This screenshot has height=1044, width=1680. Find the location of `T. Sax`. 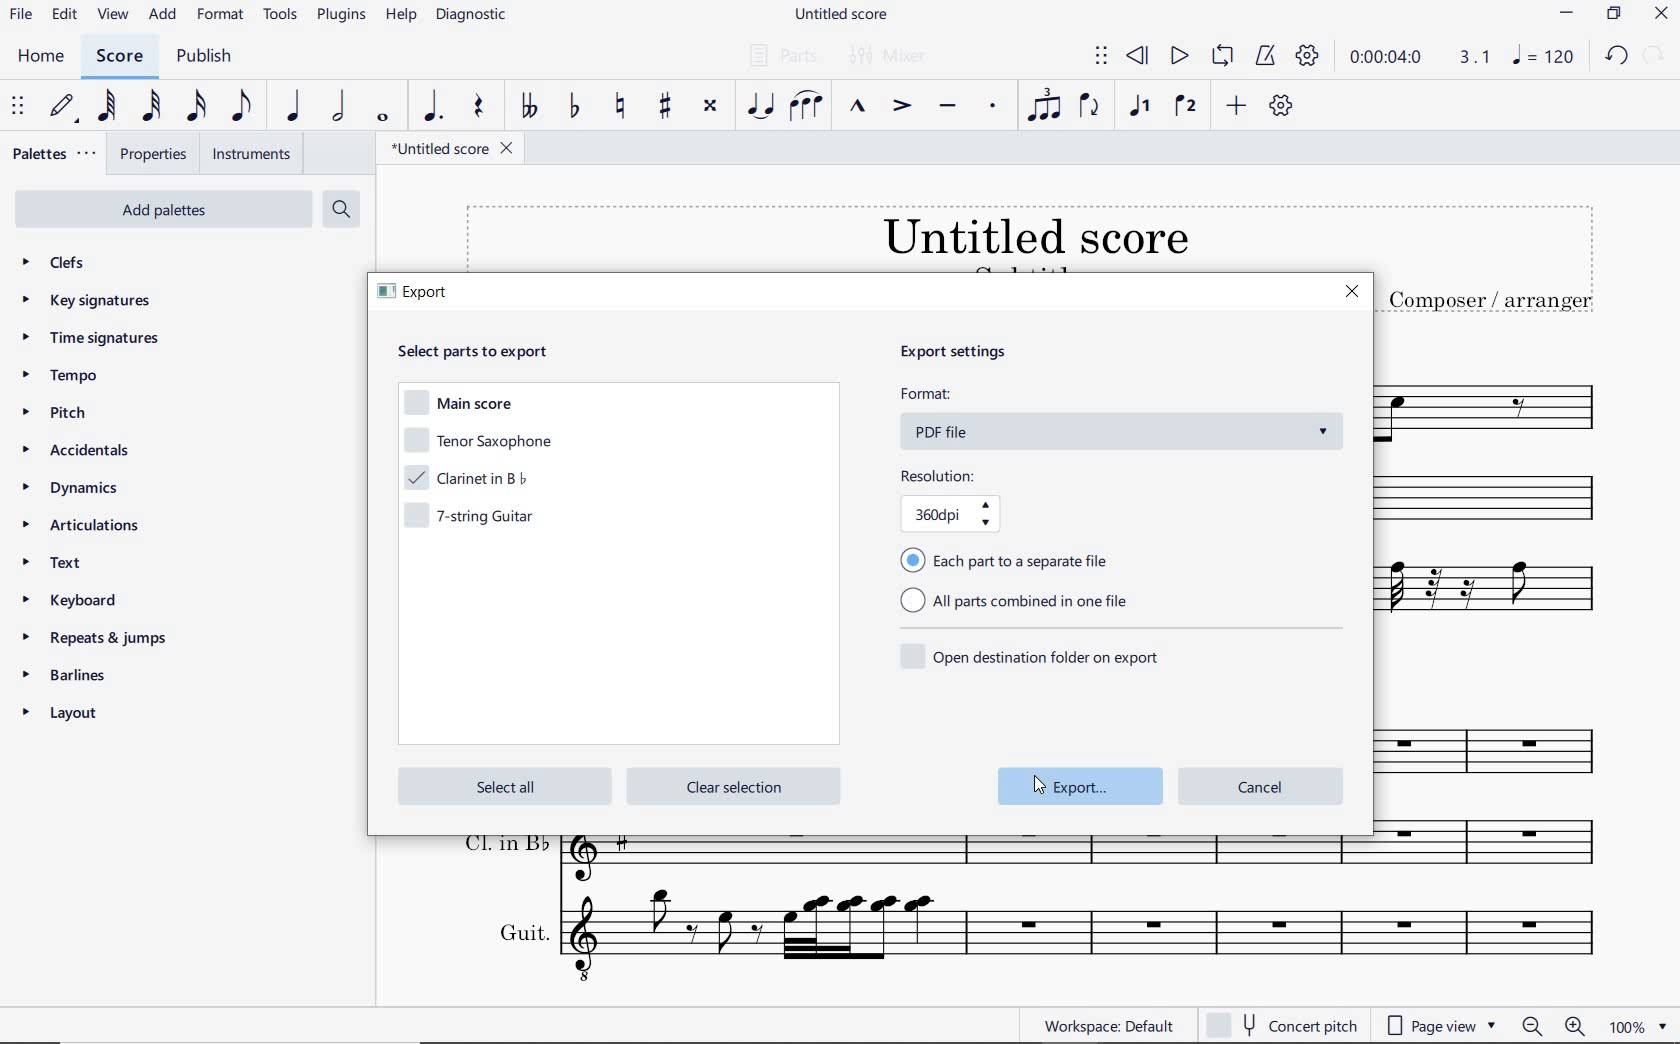

T. Sax is located at coordinates (1498, 746).